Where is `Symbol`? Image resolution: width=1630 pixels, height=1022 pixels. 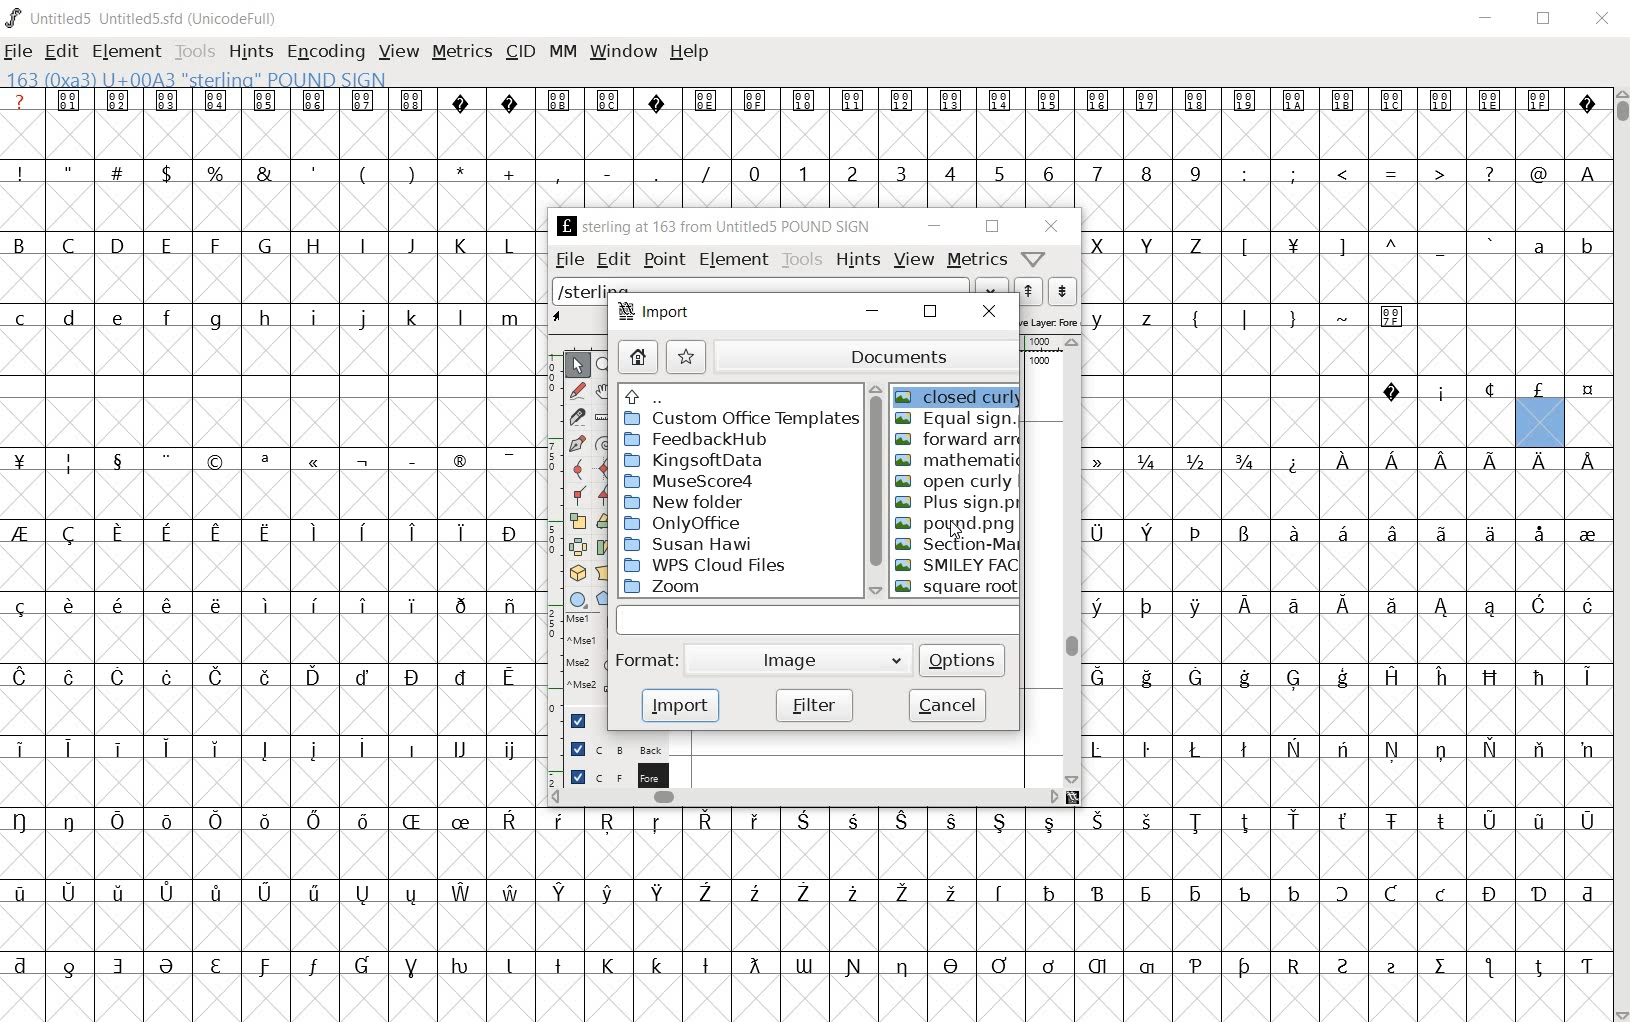 Symbol is located at coordinates (1197, 100).